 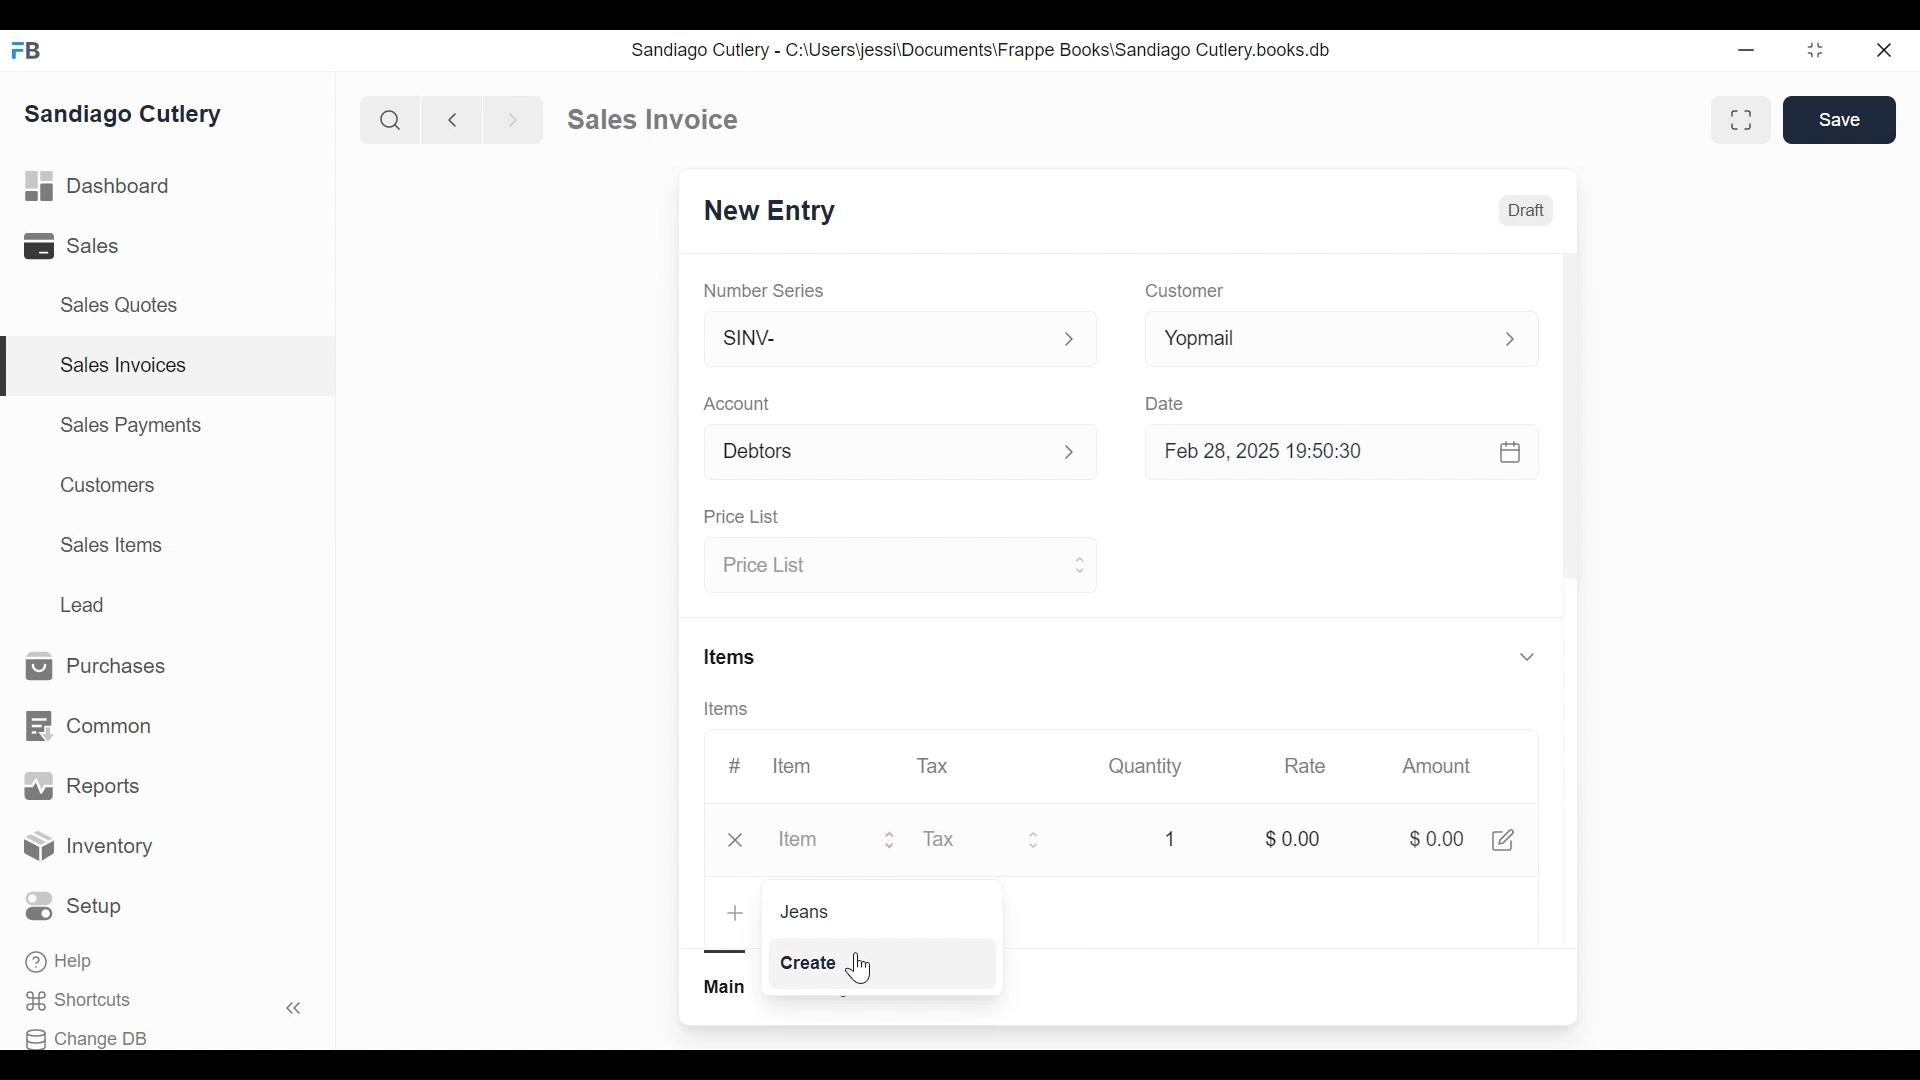 I want to click on Save , so click(x=1840, y=120).